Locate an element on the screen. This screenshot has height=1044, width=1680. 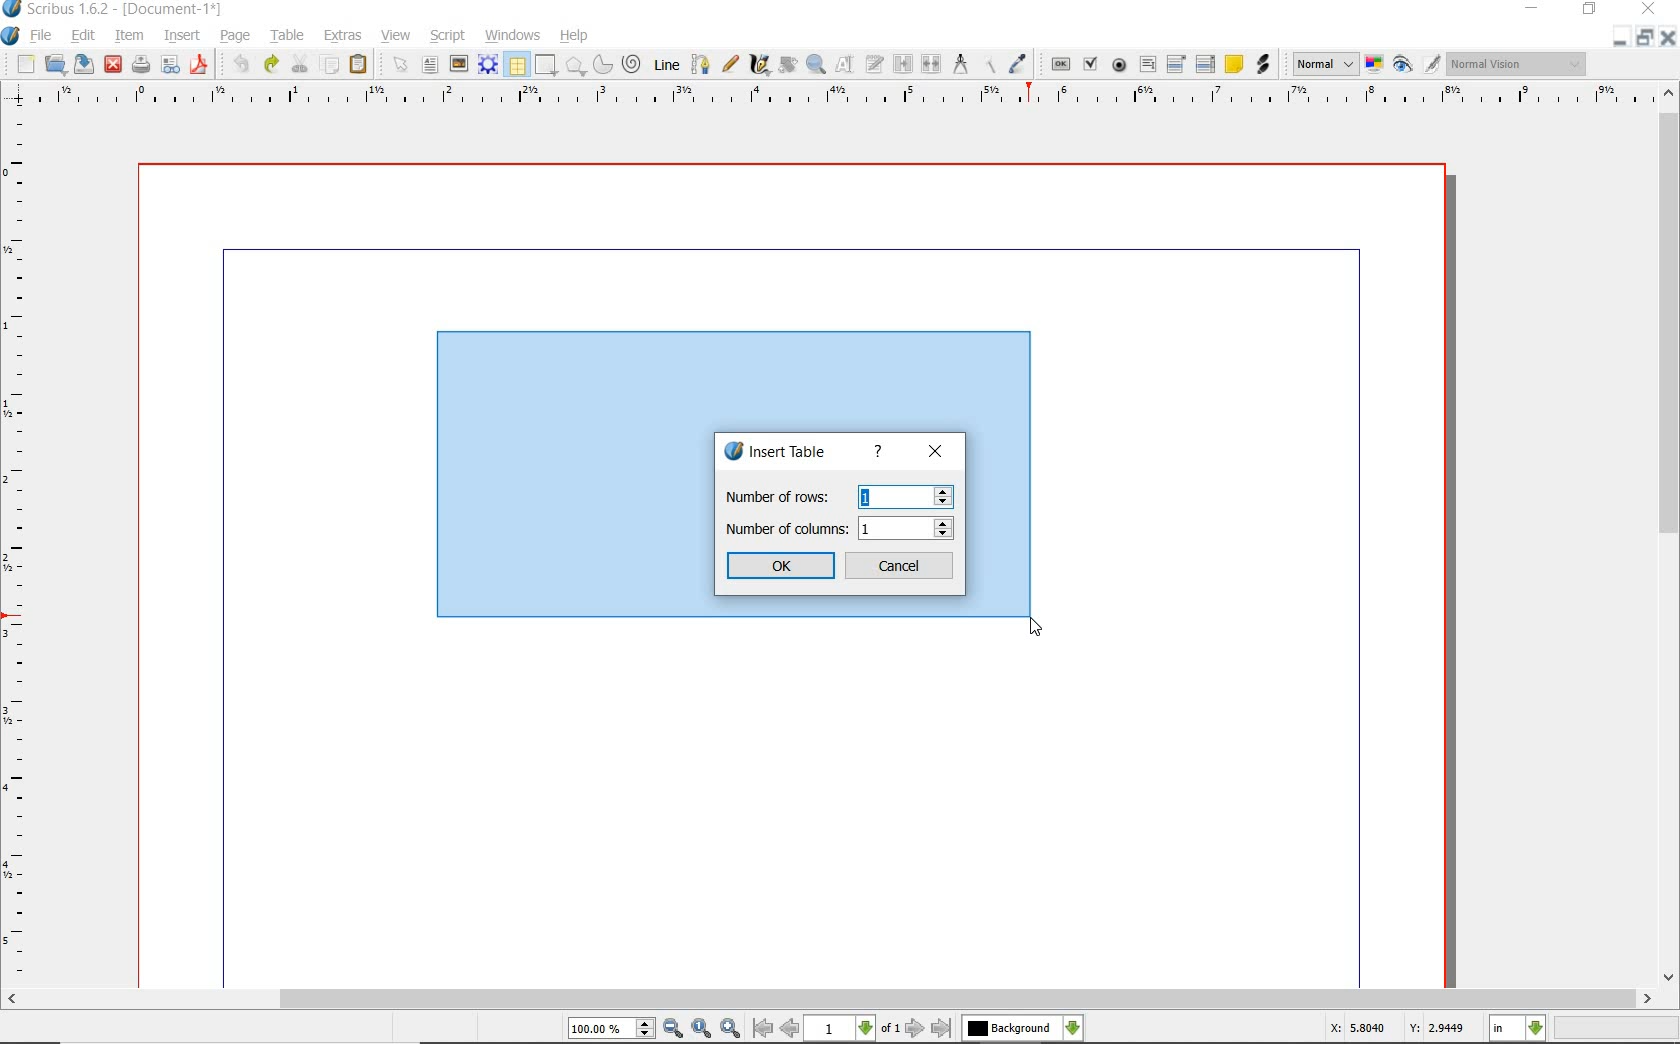
image preview quality is located at coordinates (1324, 62).